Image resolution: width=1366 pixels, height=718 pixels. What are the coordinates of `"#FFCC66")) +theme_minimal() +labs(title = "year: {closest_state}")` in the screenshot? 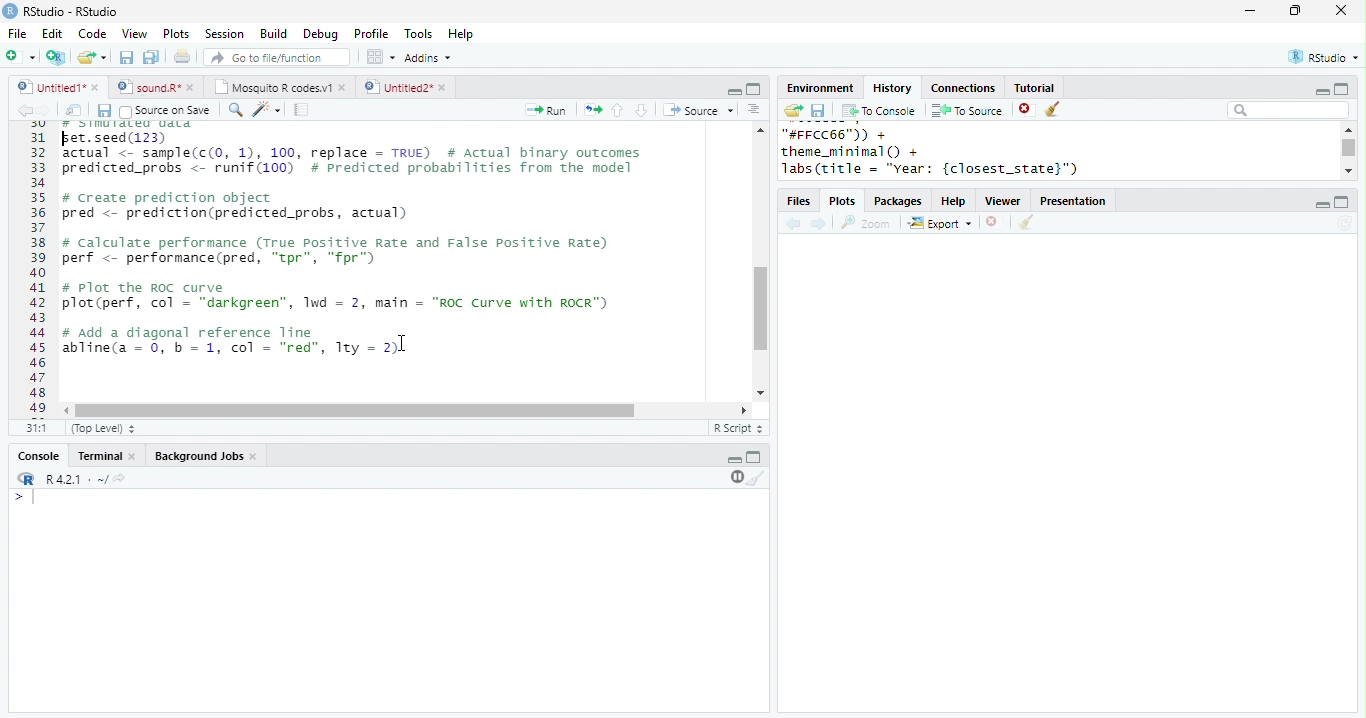 It's located at (955, 152).